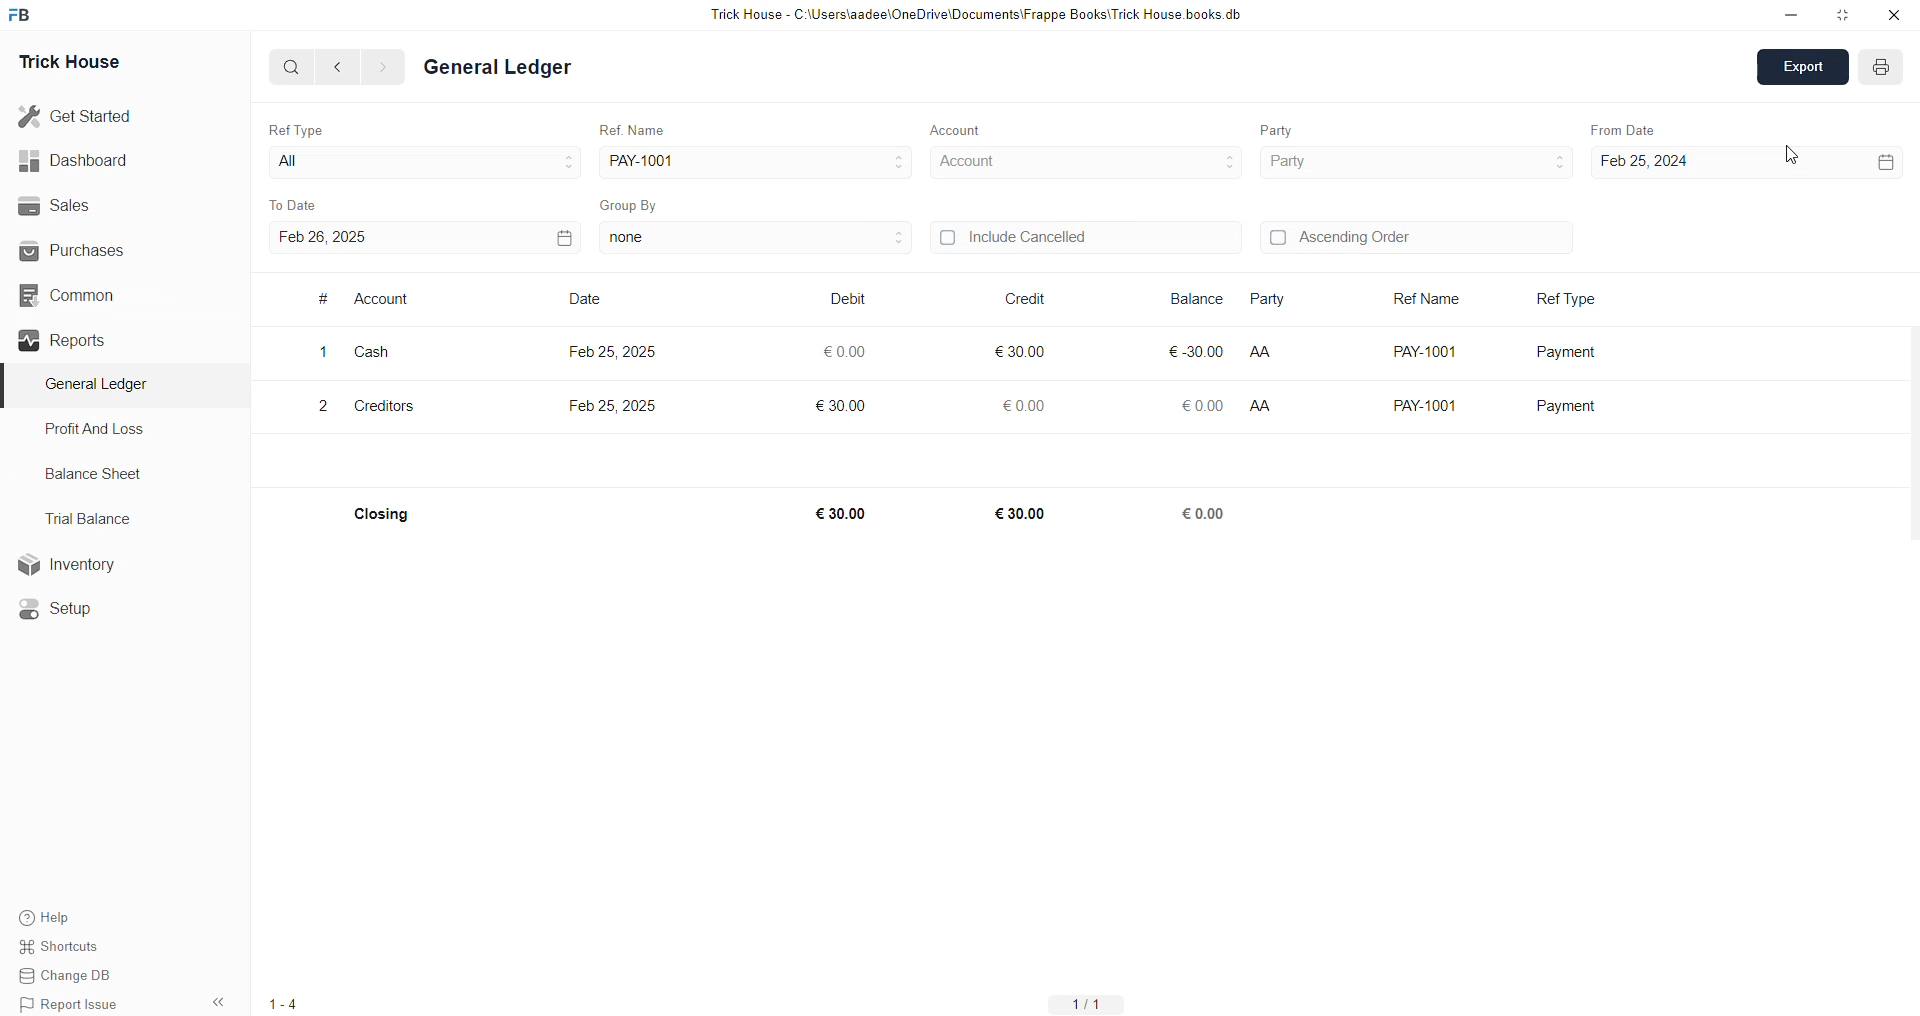 This screenshot has width=1920, height=1016. I want to click on Trick House, so click(63, 60).